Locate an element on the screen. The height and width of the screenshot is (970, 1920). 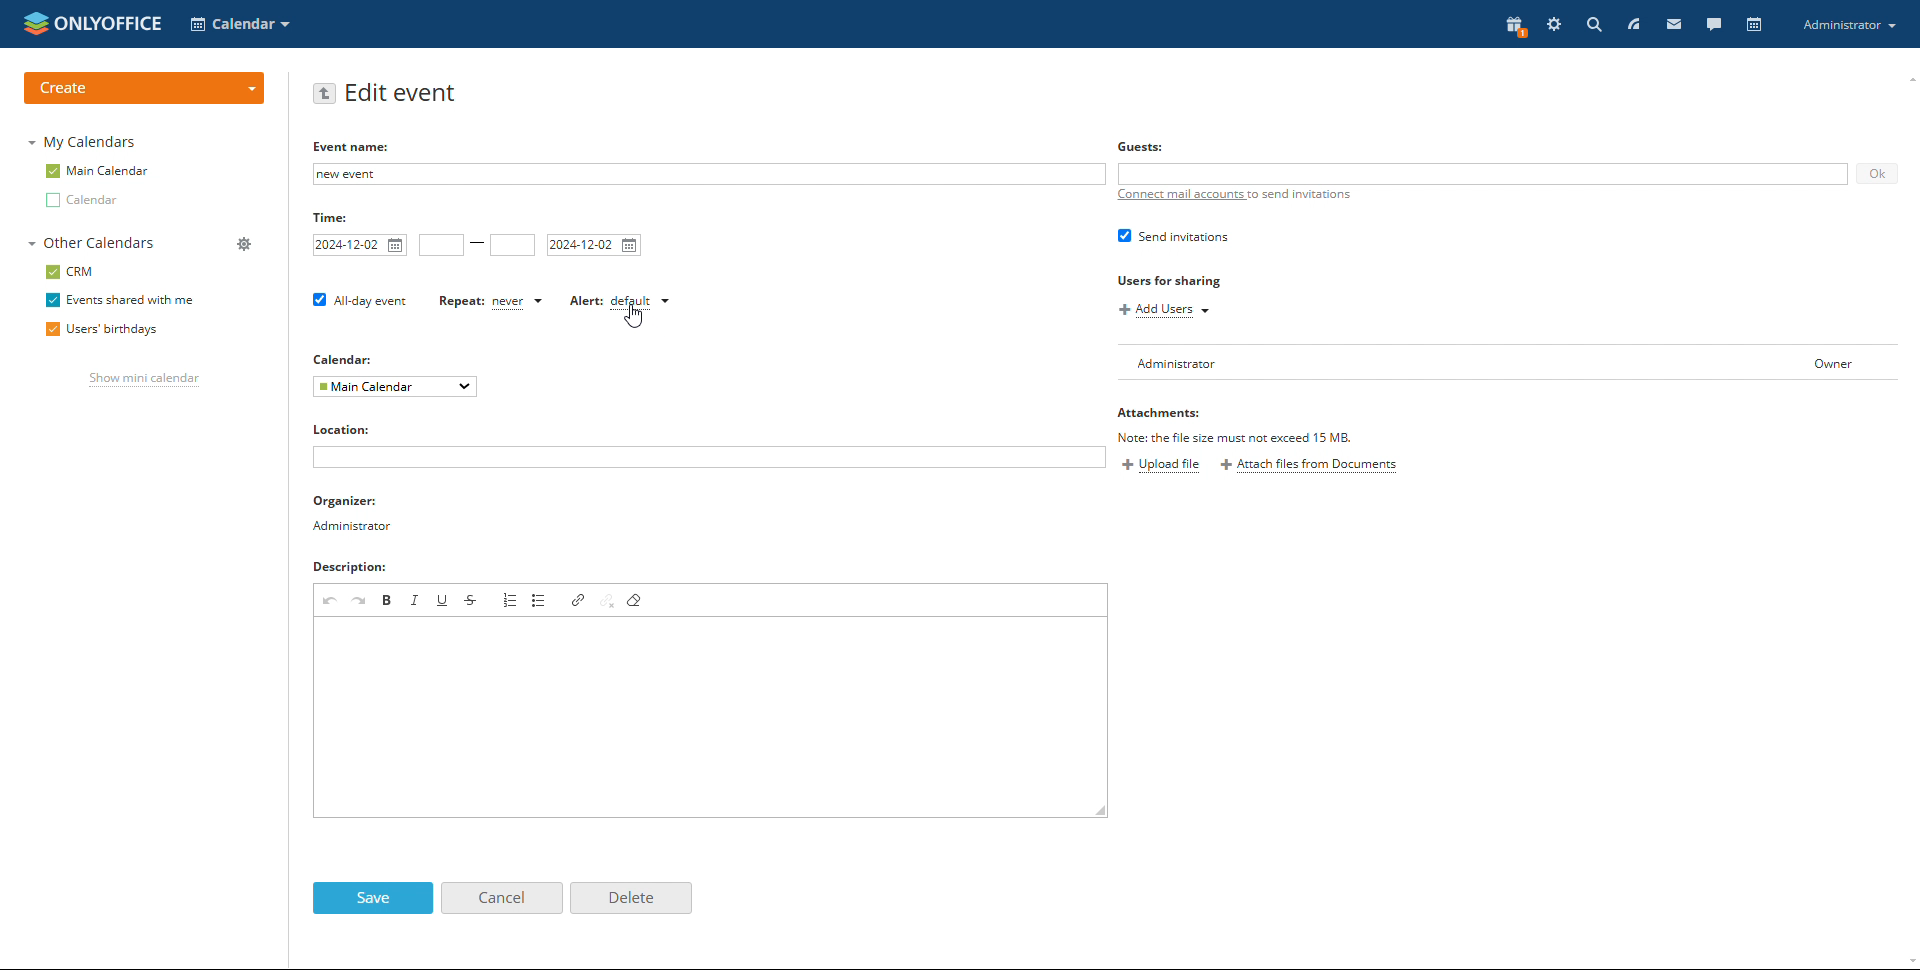
edit event is located at coordinates (401, 94).